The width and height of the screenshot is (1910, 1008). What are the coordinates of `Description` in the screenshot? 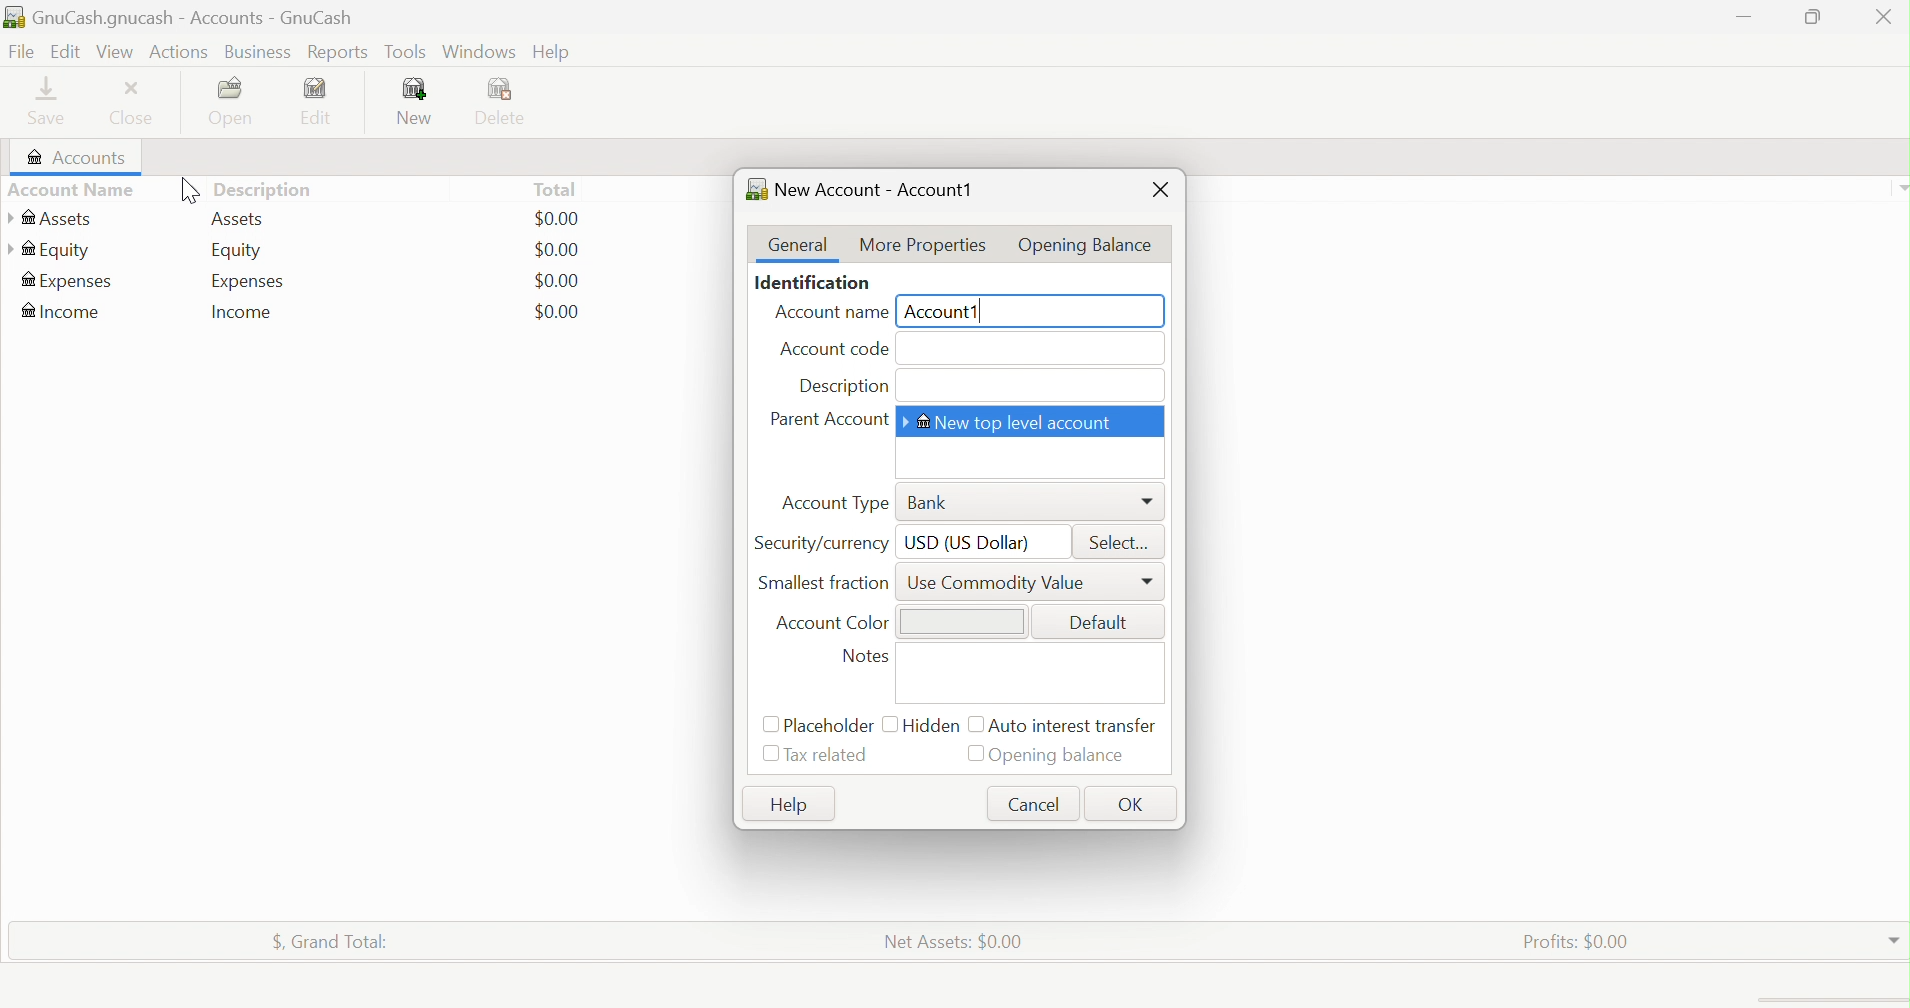 It's located at (843, 387).